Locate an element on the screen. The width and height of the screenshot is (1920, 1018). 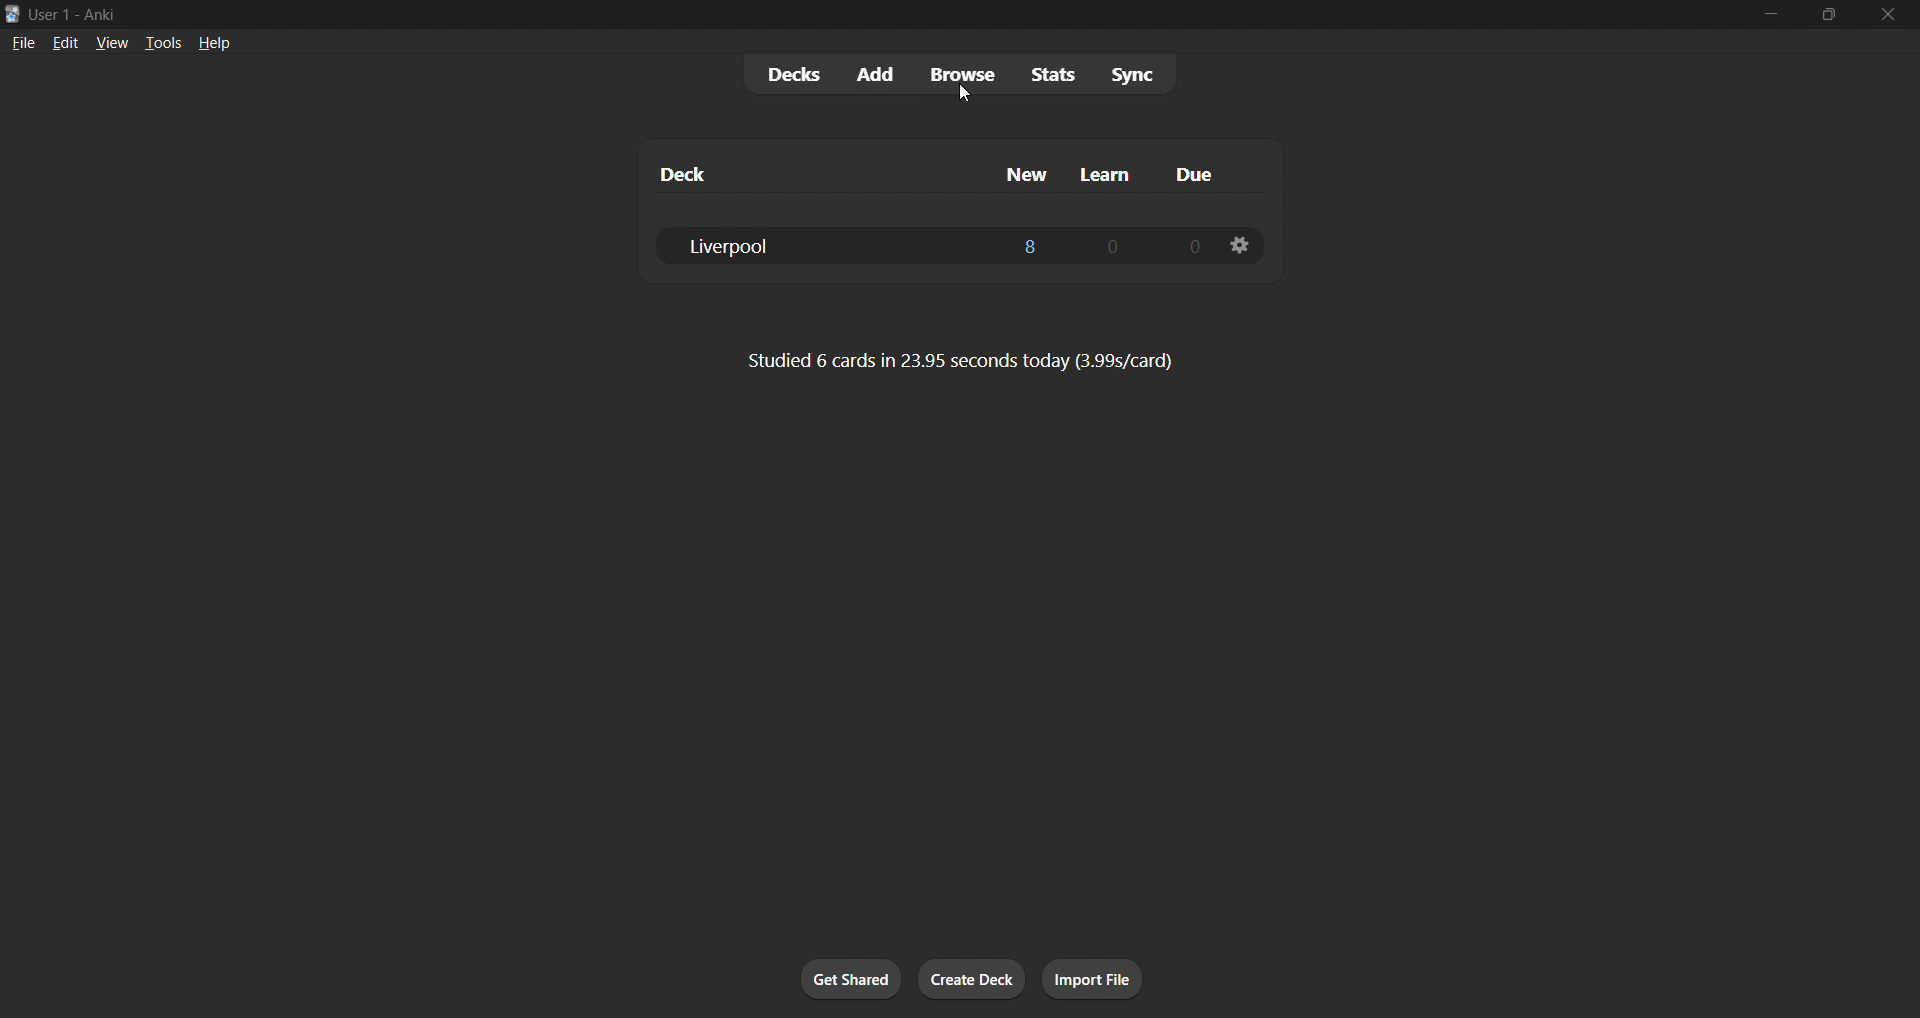
user 1- Anki is located at coordinates (863, 12).